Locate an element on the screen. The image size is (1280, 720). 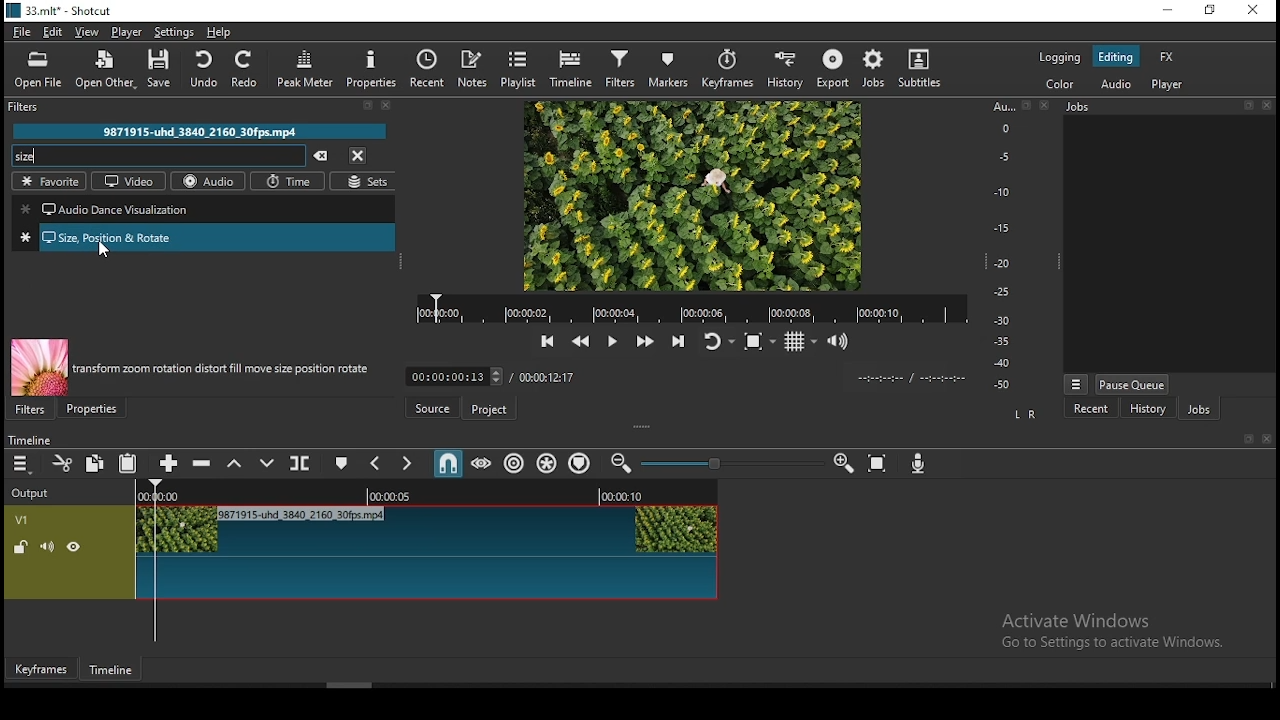
restore is located at coordinates (1206, 13).